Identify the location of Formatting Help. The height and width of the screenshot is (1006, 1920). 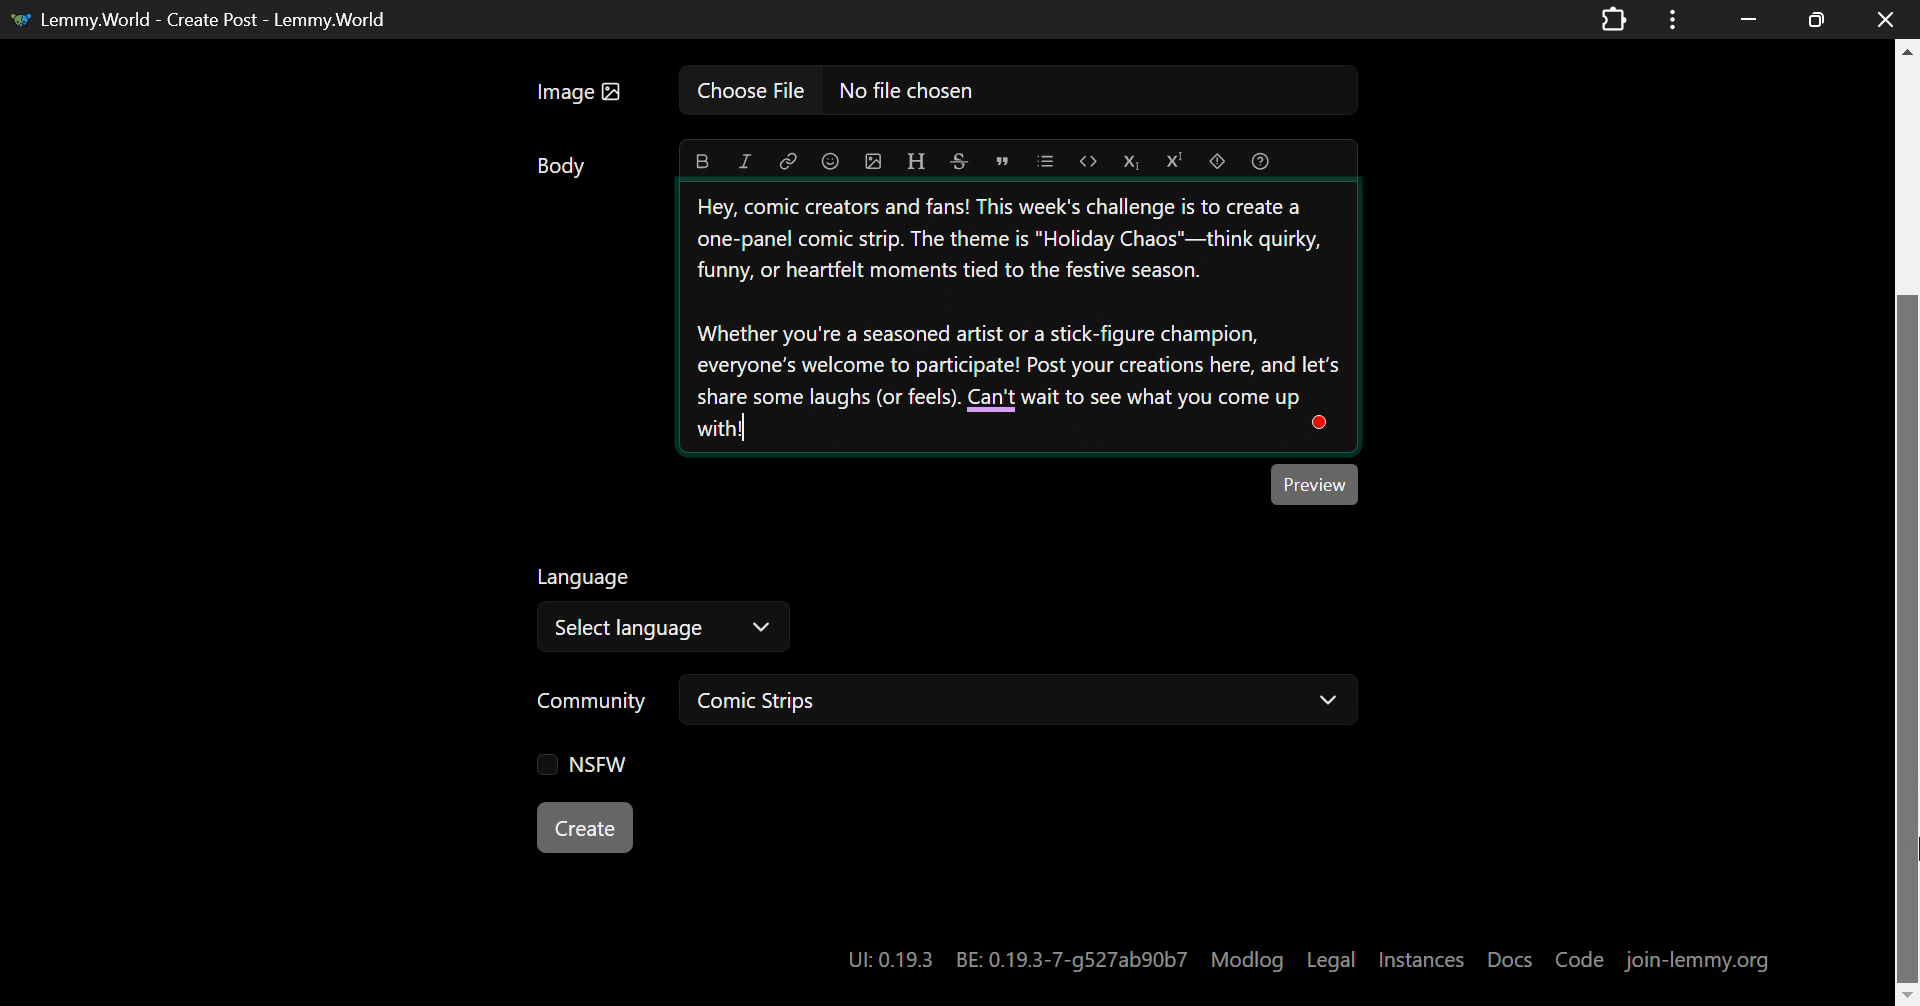
(1265, 160).